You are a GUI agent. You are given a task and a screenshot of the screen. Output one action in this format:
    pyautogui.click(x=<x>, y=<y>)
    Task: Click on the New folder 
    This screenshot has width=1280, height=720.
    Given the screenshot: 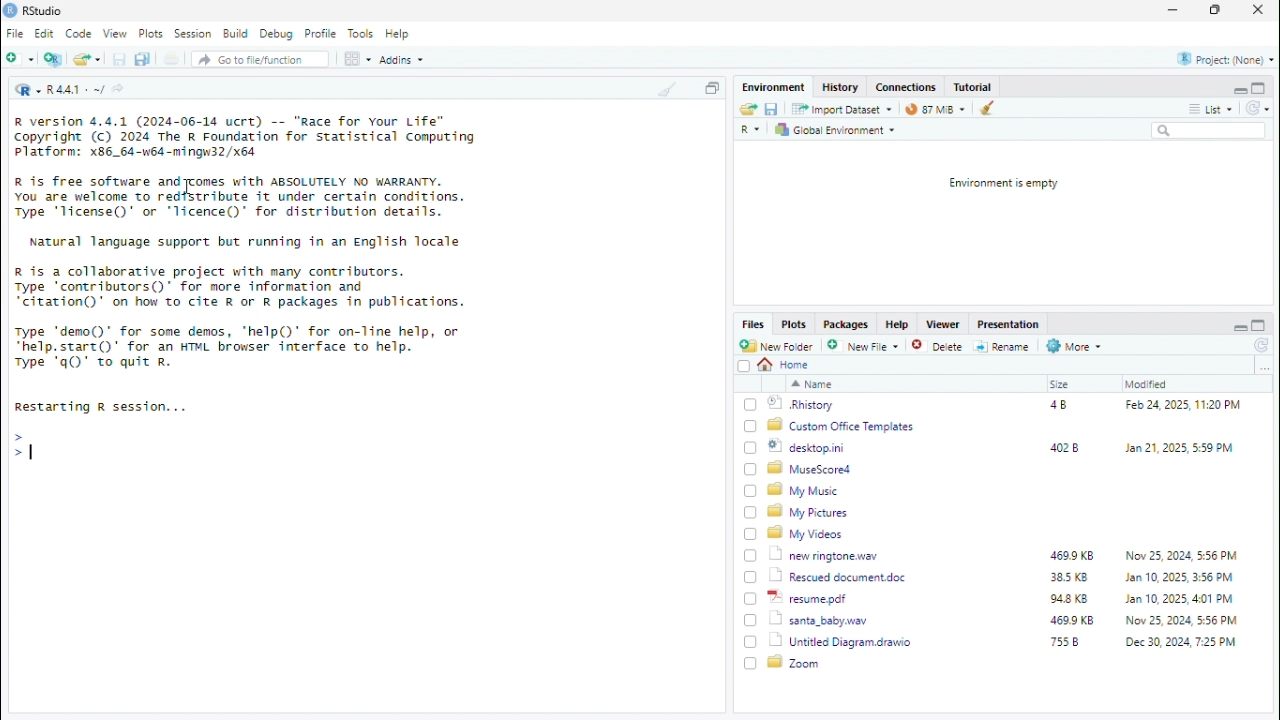 What is the action you would take?
    pyautogui.click(x=20, y=57)
    